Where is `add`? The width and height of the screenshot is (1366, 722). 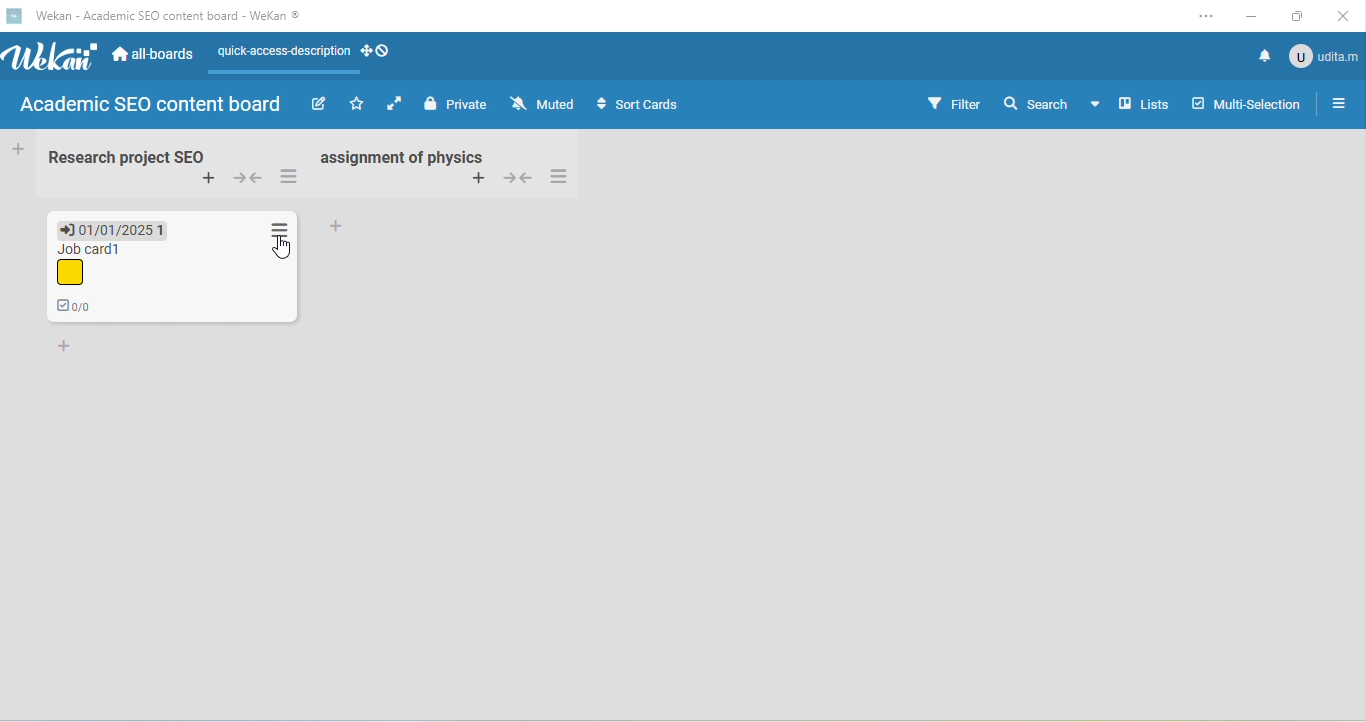 add is located at coordinates (337, 225).